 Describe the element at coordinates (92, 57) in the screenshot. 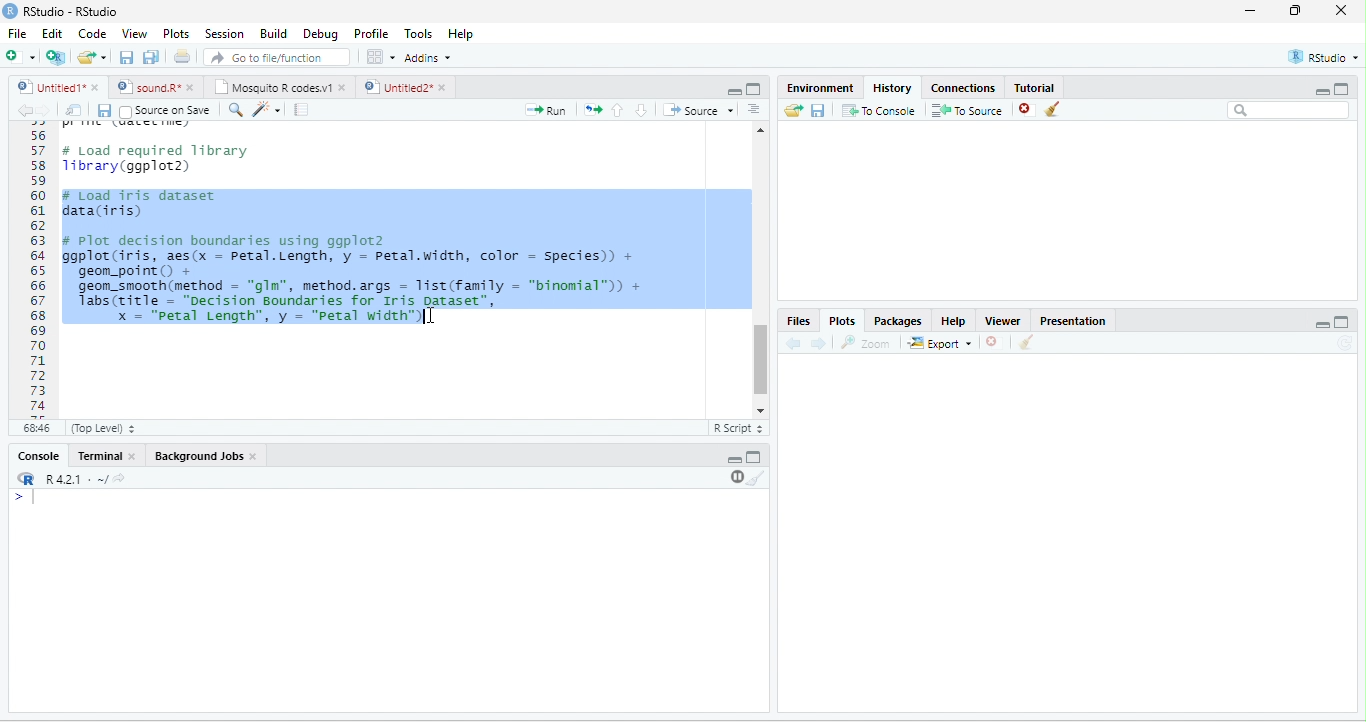

I see `open file` at that location.